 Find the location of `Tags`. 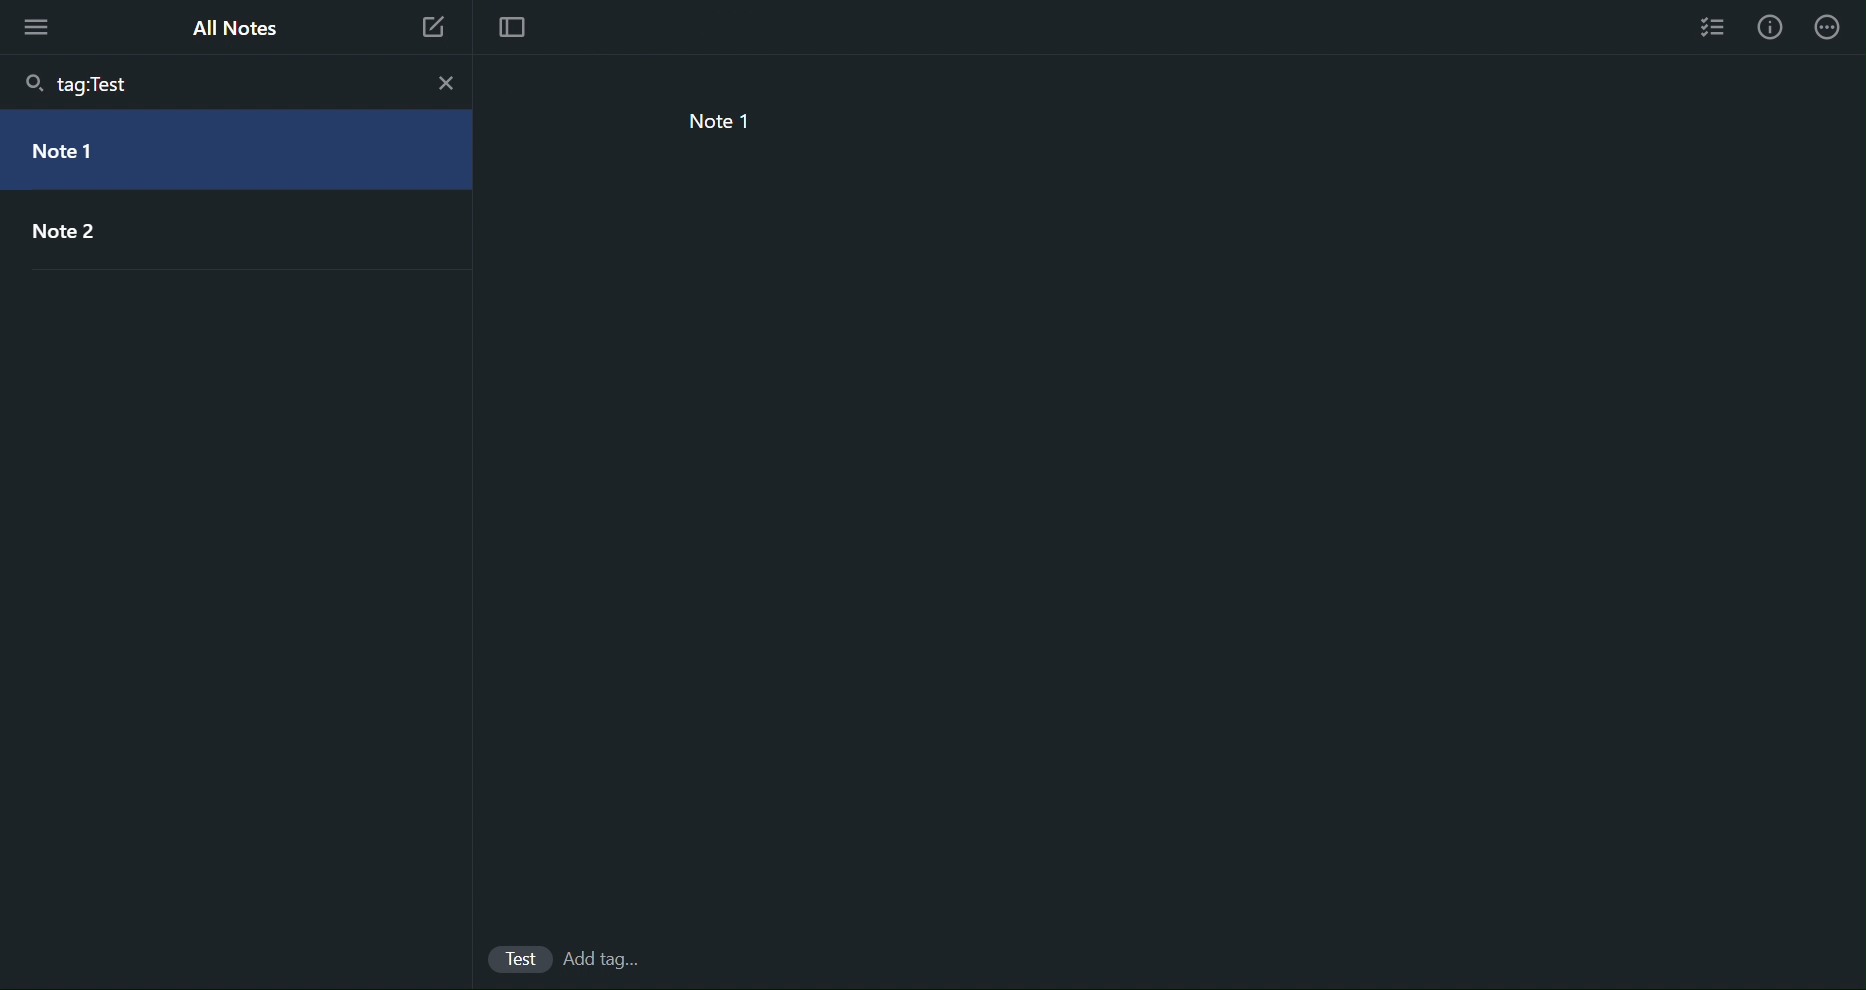

Tags is located at coordinates (608, 961).